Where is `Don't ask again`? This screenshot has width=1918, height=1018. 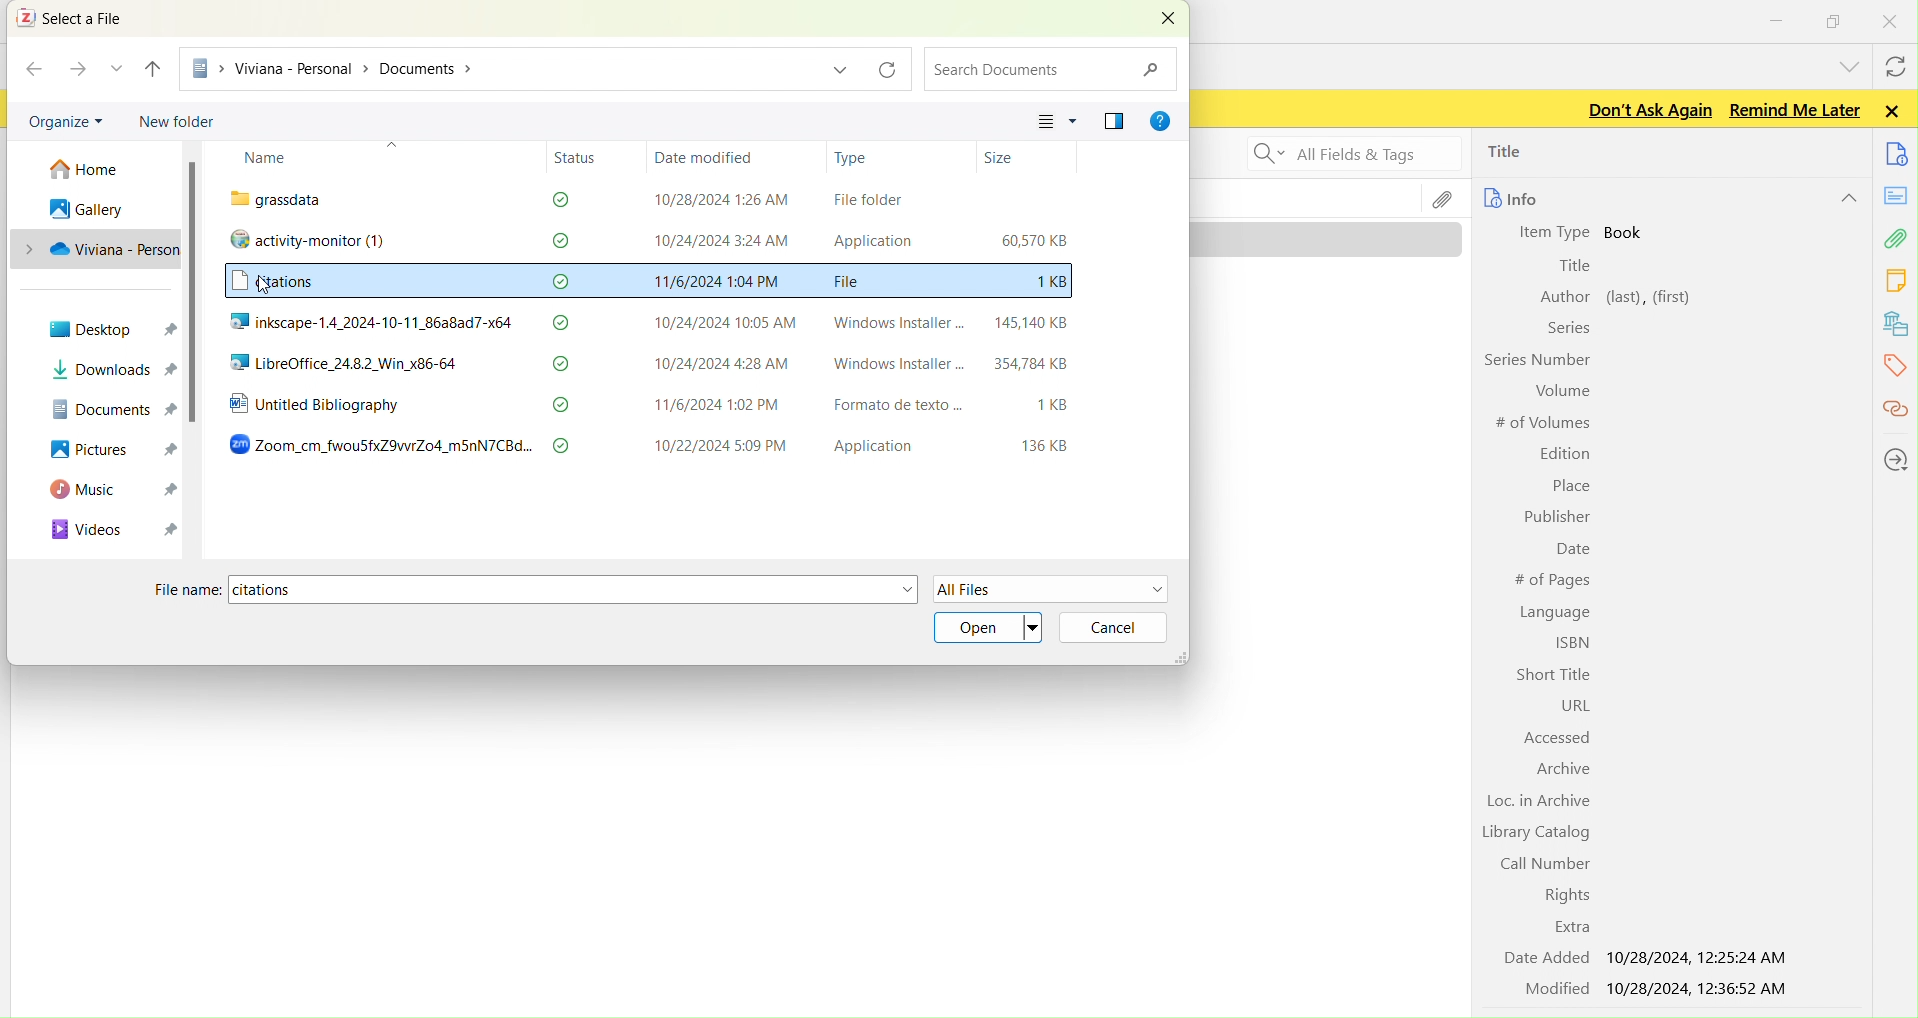
Don't ask again is located at coordinates (1646, 109).